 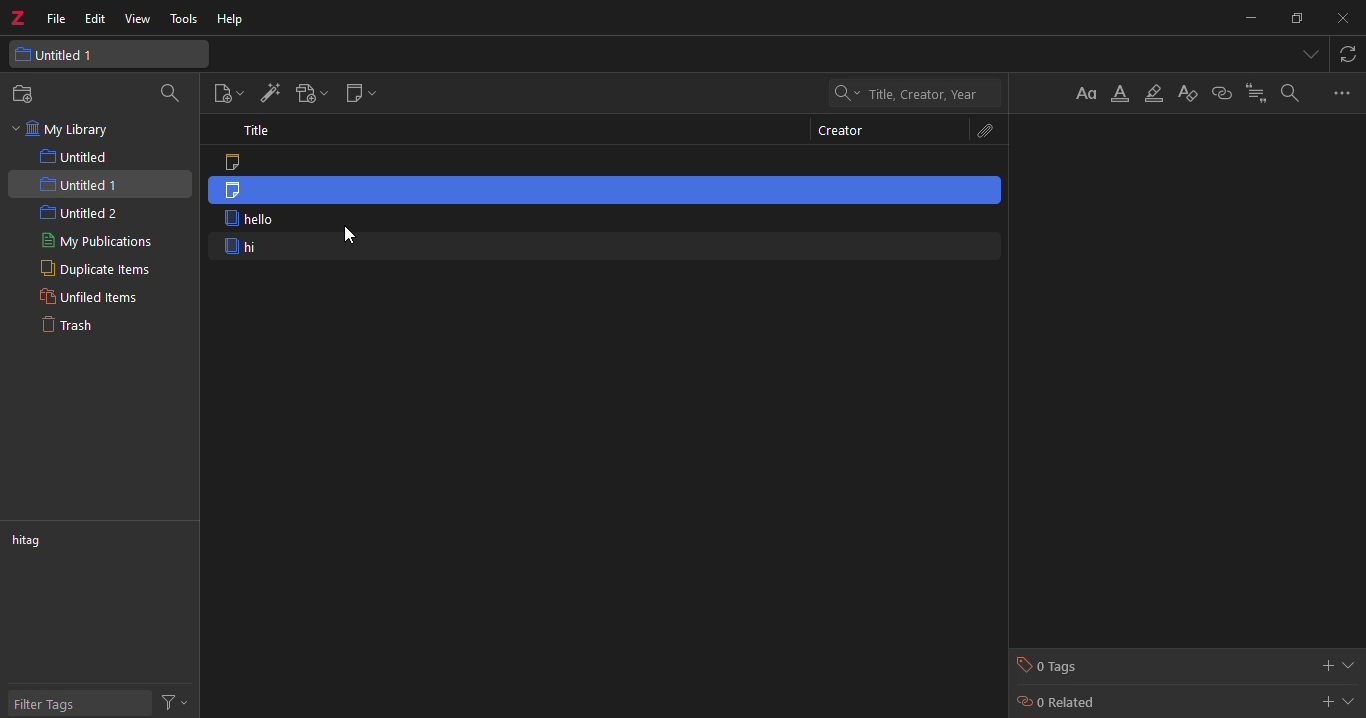 What do you see at coordinates (76, 213) in the screenshot?
I see `untitled 2` at bounding box center [76, 213].